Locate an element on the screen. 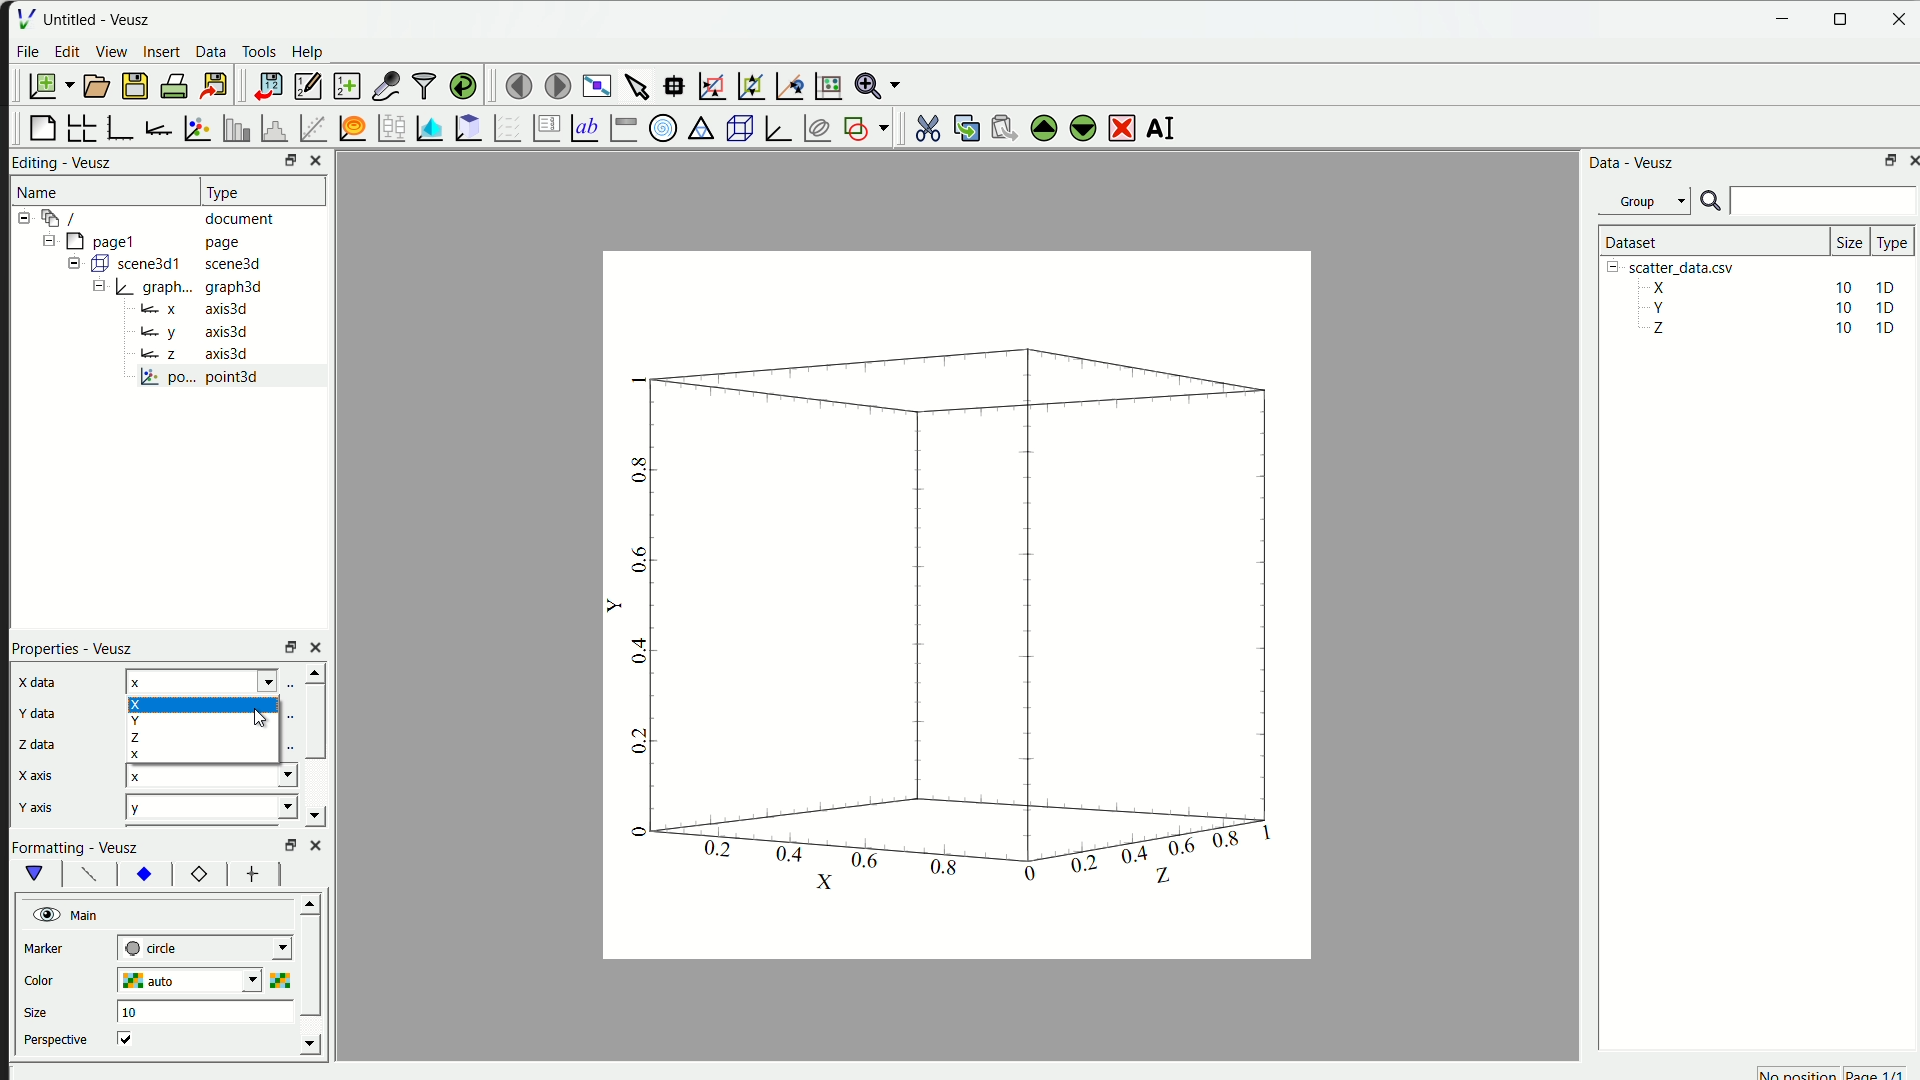 The image size is (1920, 1080). view plot full screen is located at coordinates (594, 83).